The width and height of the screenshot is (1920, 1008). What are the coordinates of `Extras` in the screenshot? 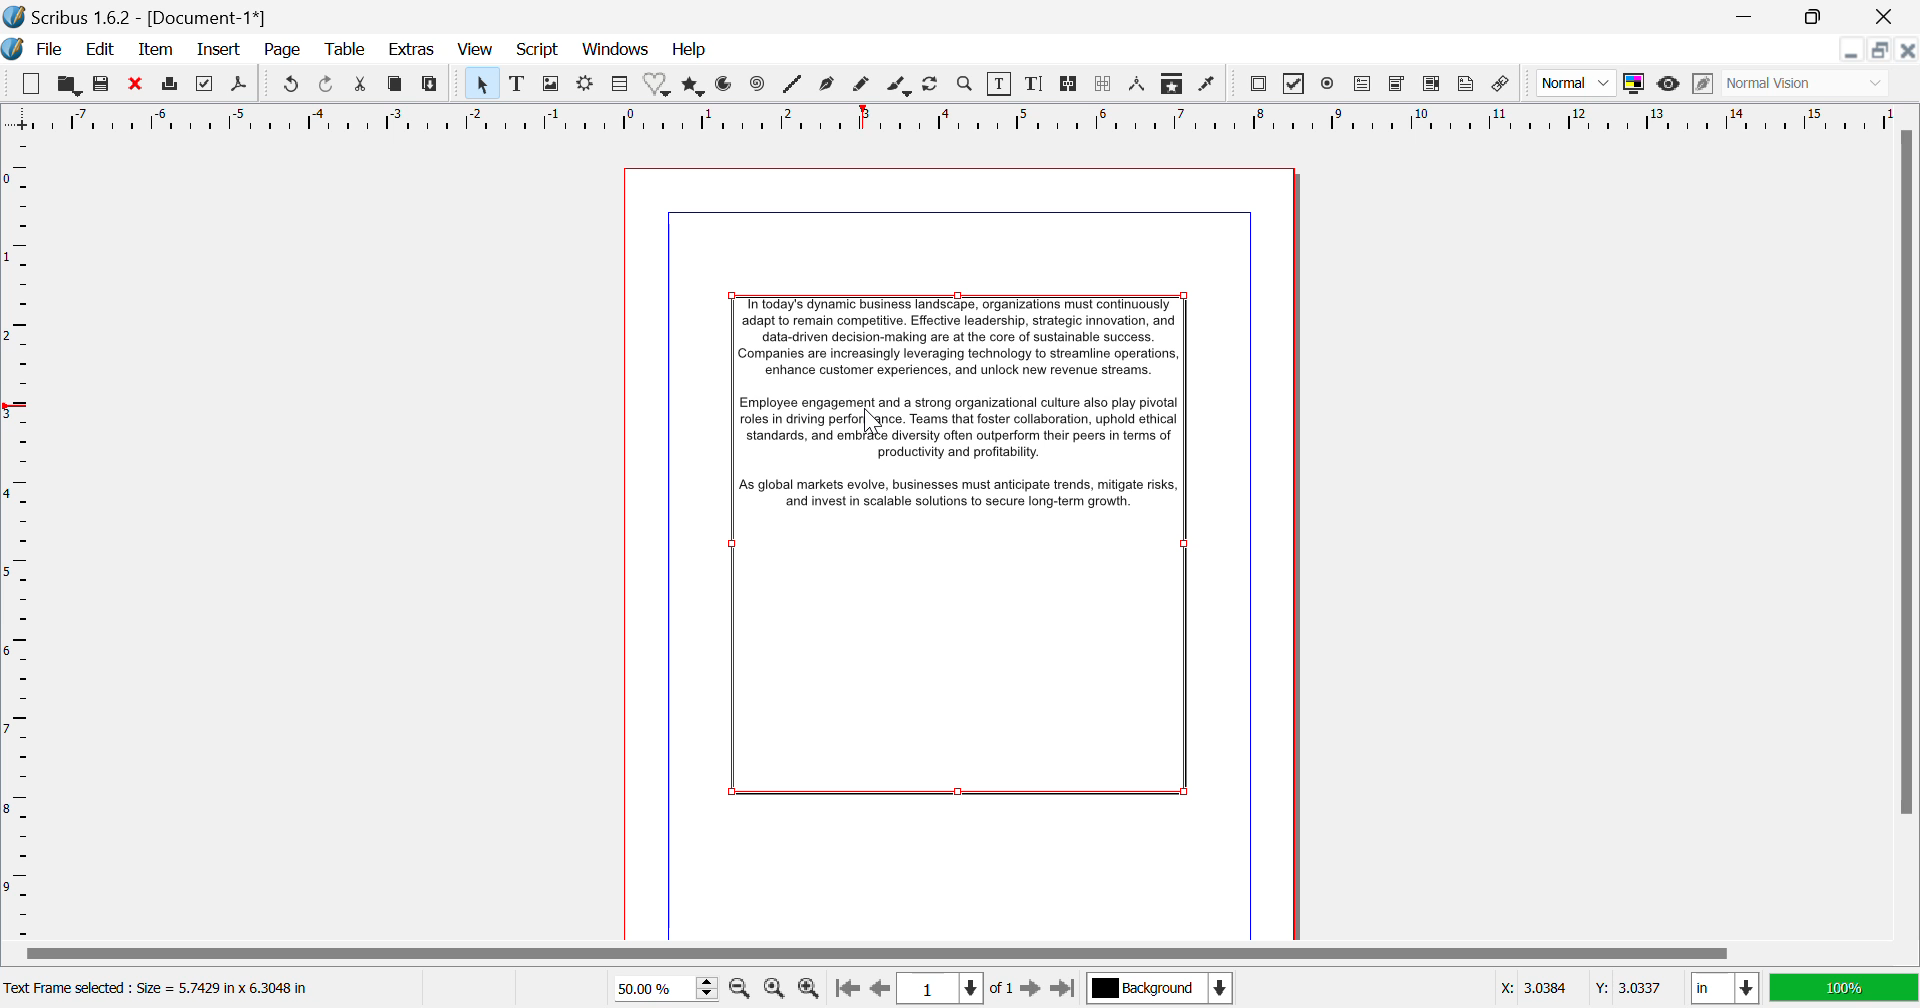 It's located at (415, 50).